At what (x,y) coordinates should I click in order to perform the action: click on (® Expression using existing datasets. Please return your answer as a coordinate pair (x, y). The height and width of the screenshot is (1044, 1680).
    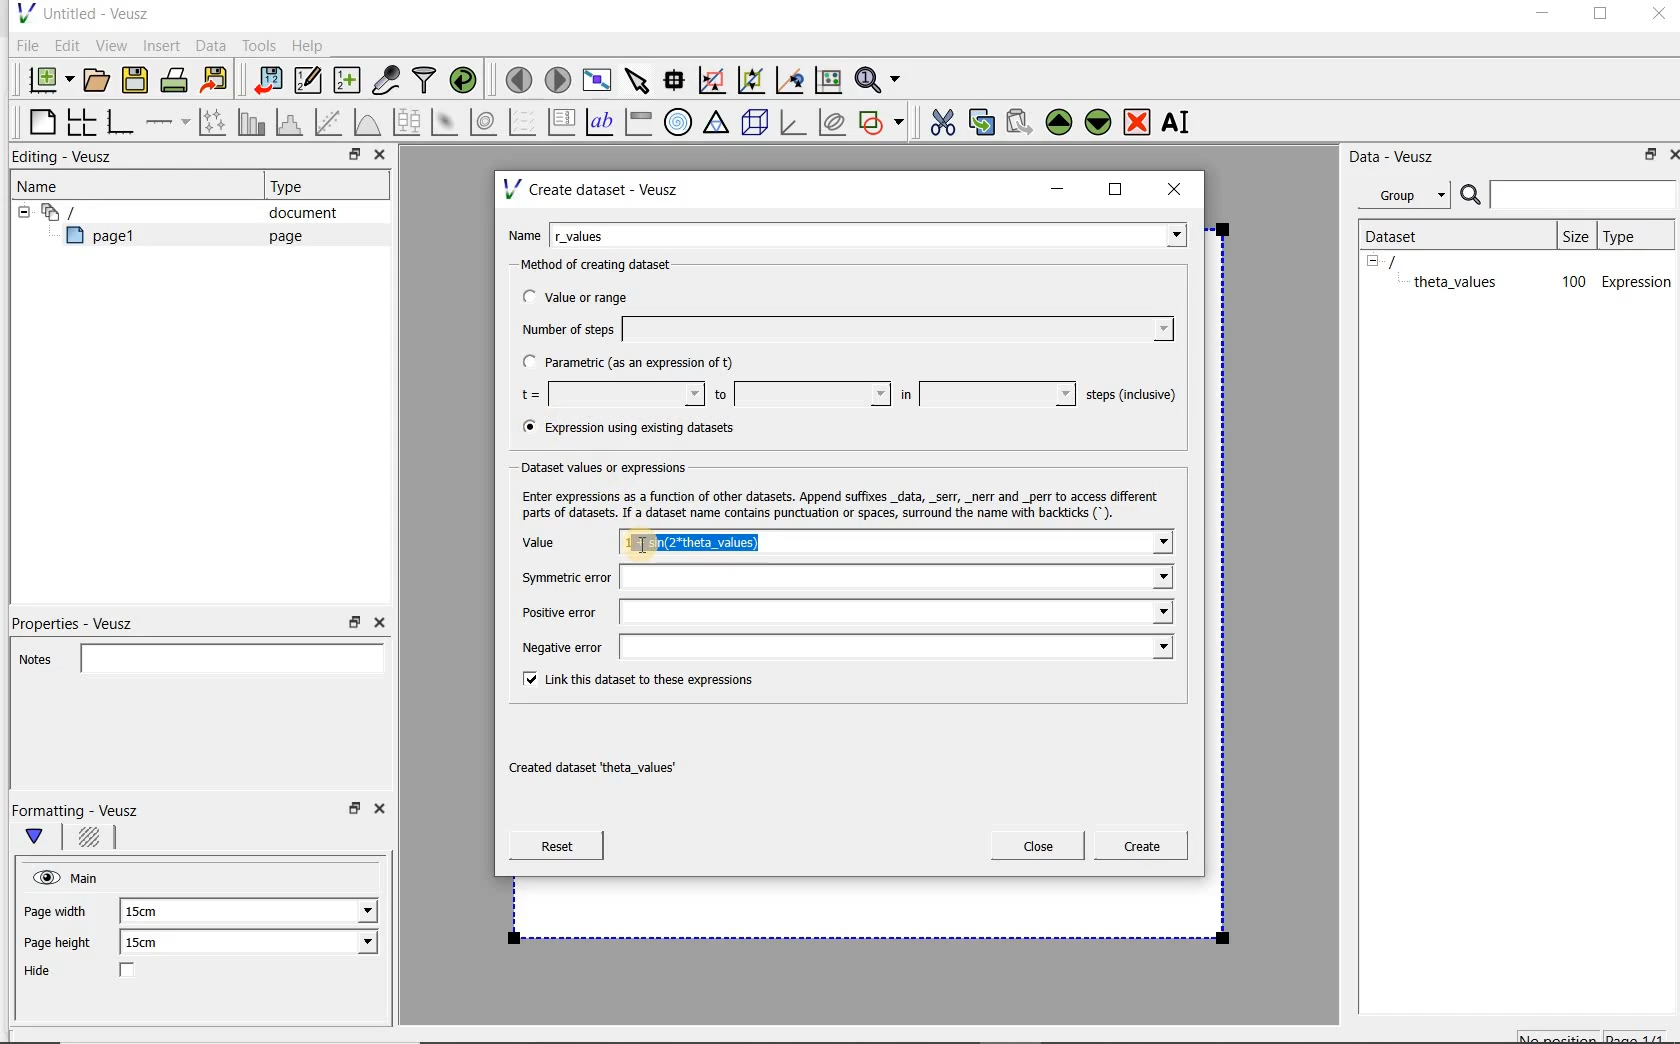
    Looking at the image, I should click on (643, 428).